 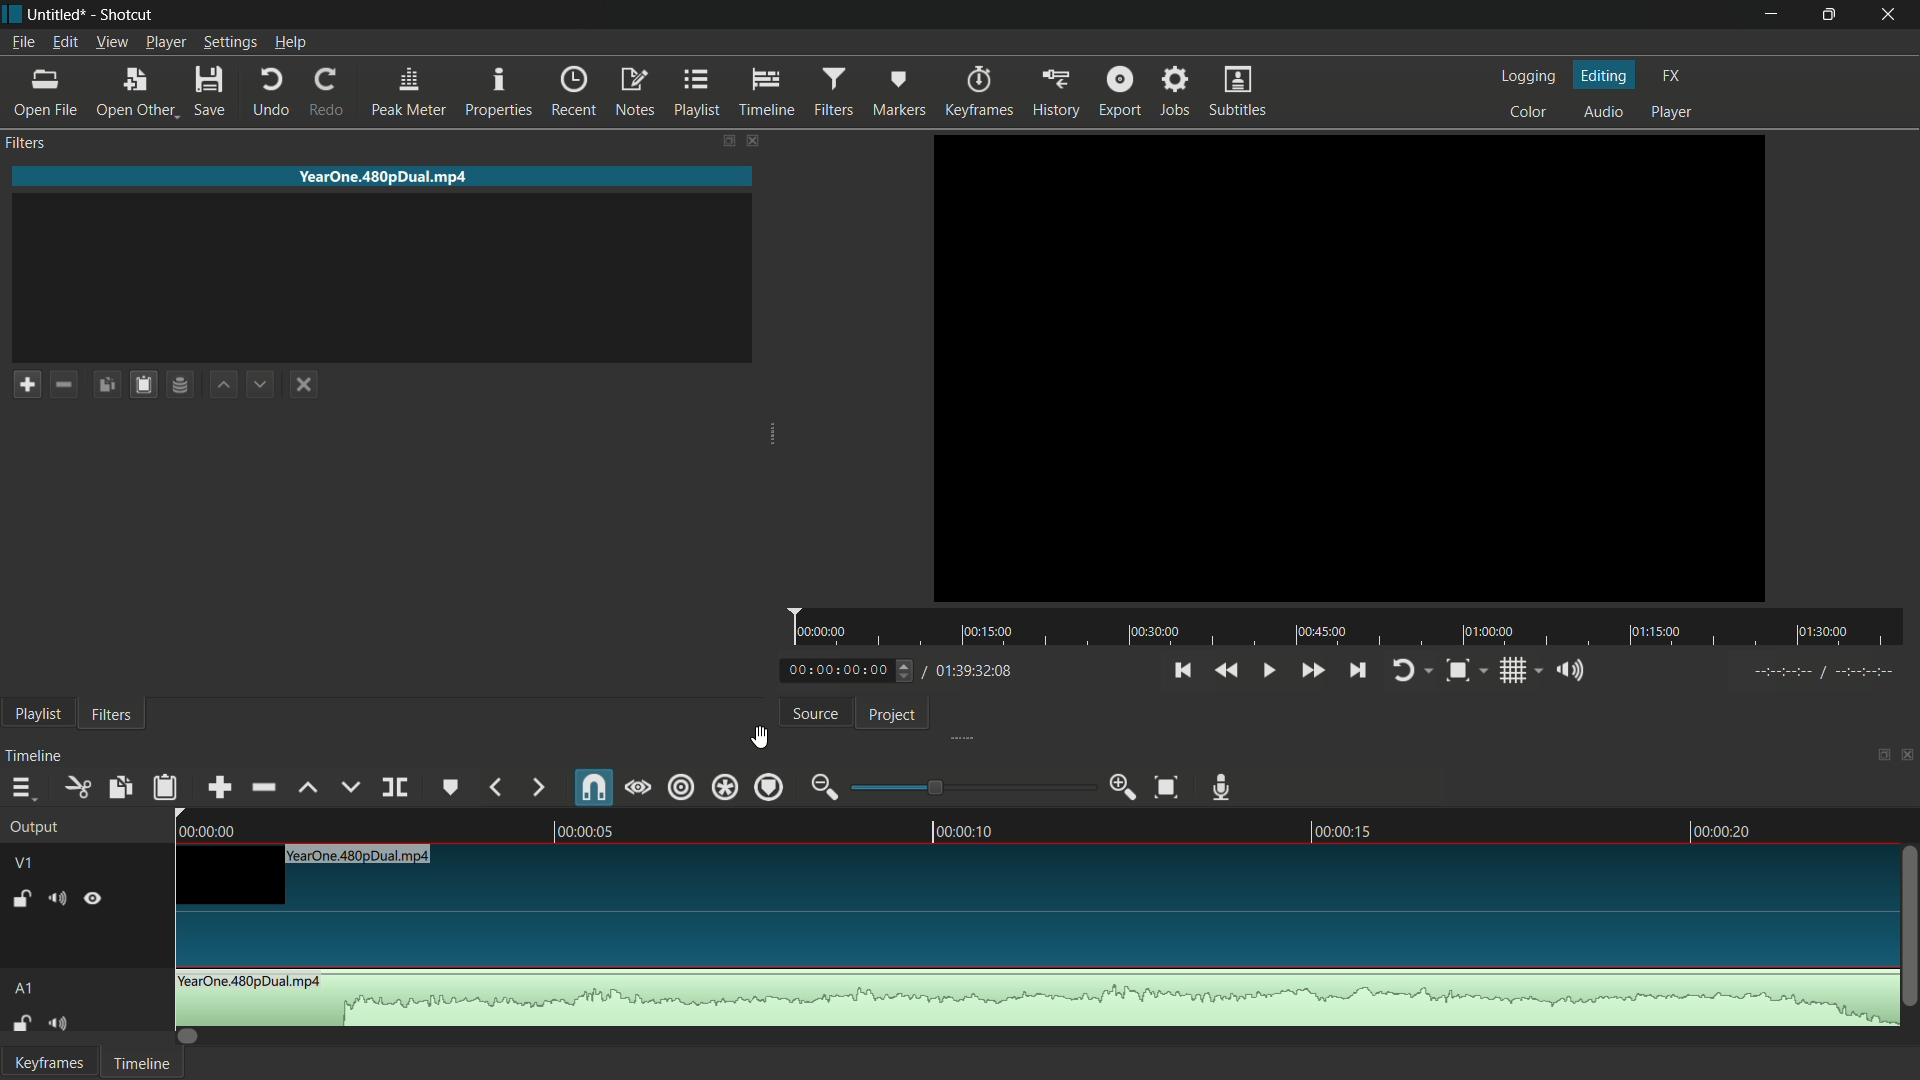 I want to click on lock, so click(x=16, y=896).